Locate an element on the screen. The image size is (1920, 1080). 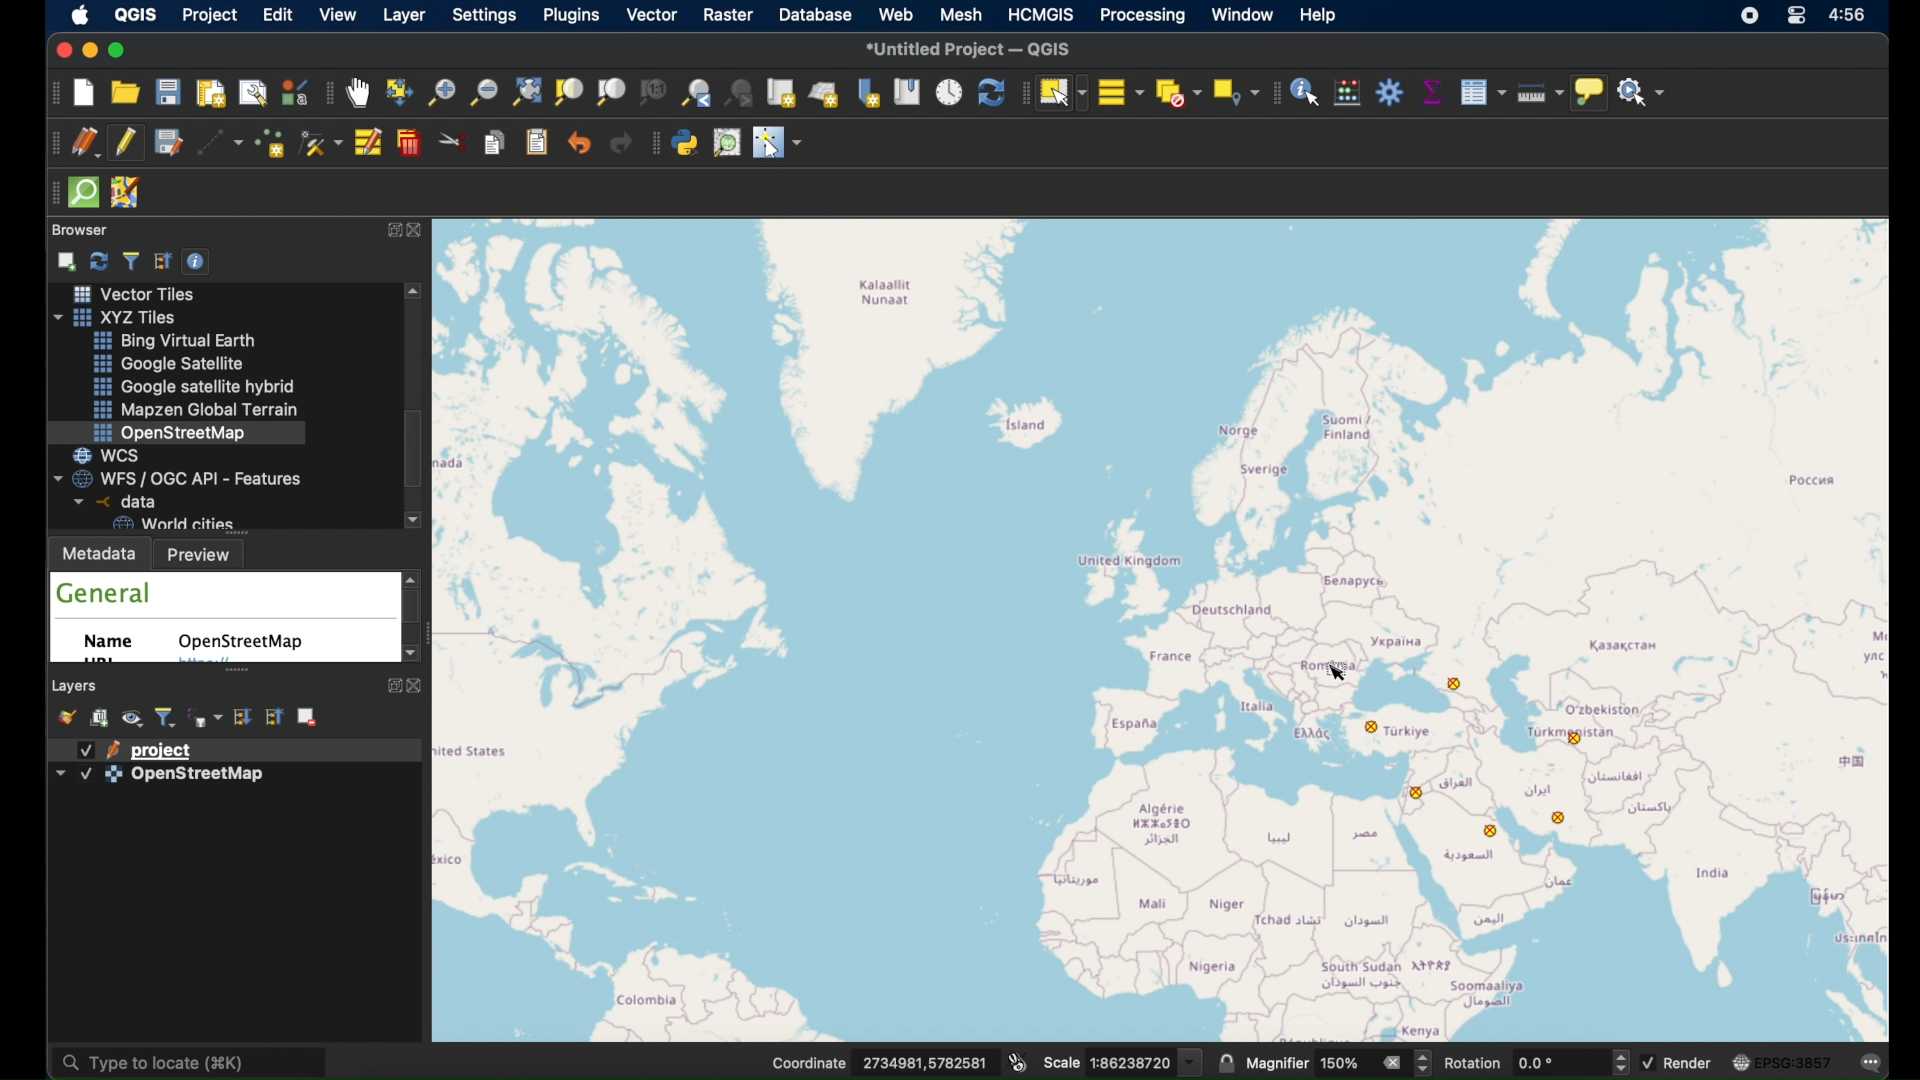
identify feature is located at coordinates (1306, 92).